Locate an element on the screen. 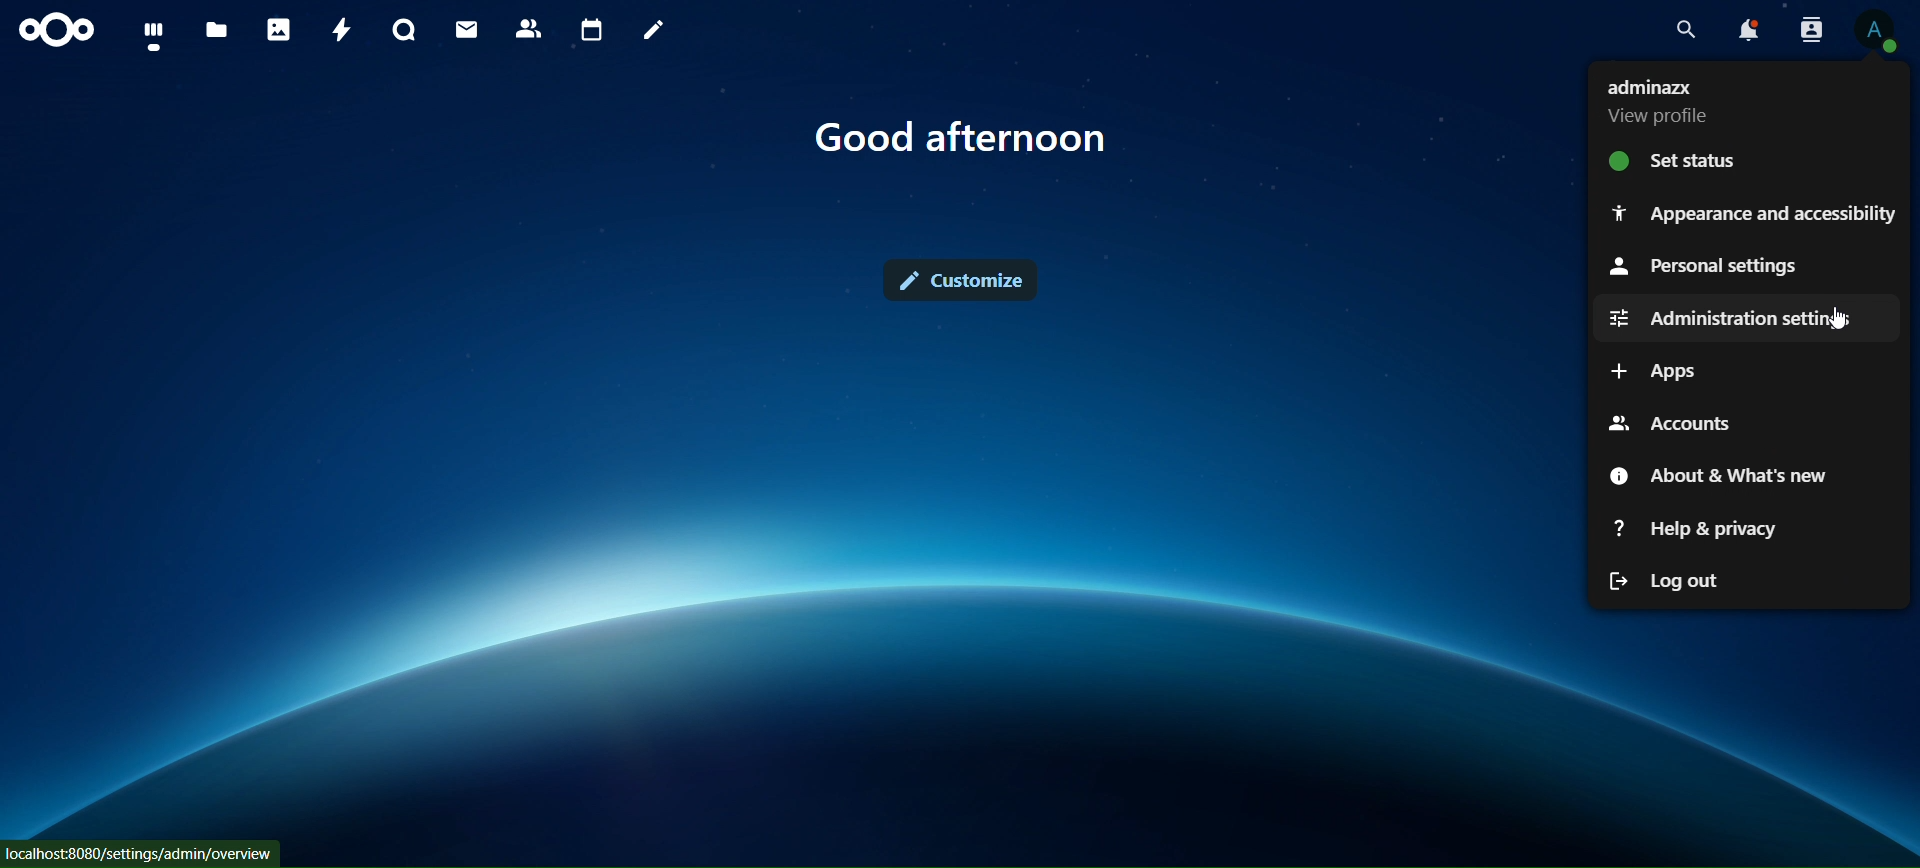 The width and height of the screenshot is (1920, 868). icon is located at coordinates (54, 32).